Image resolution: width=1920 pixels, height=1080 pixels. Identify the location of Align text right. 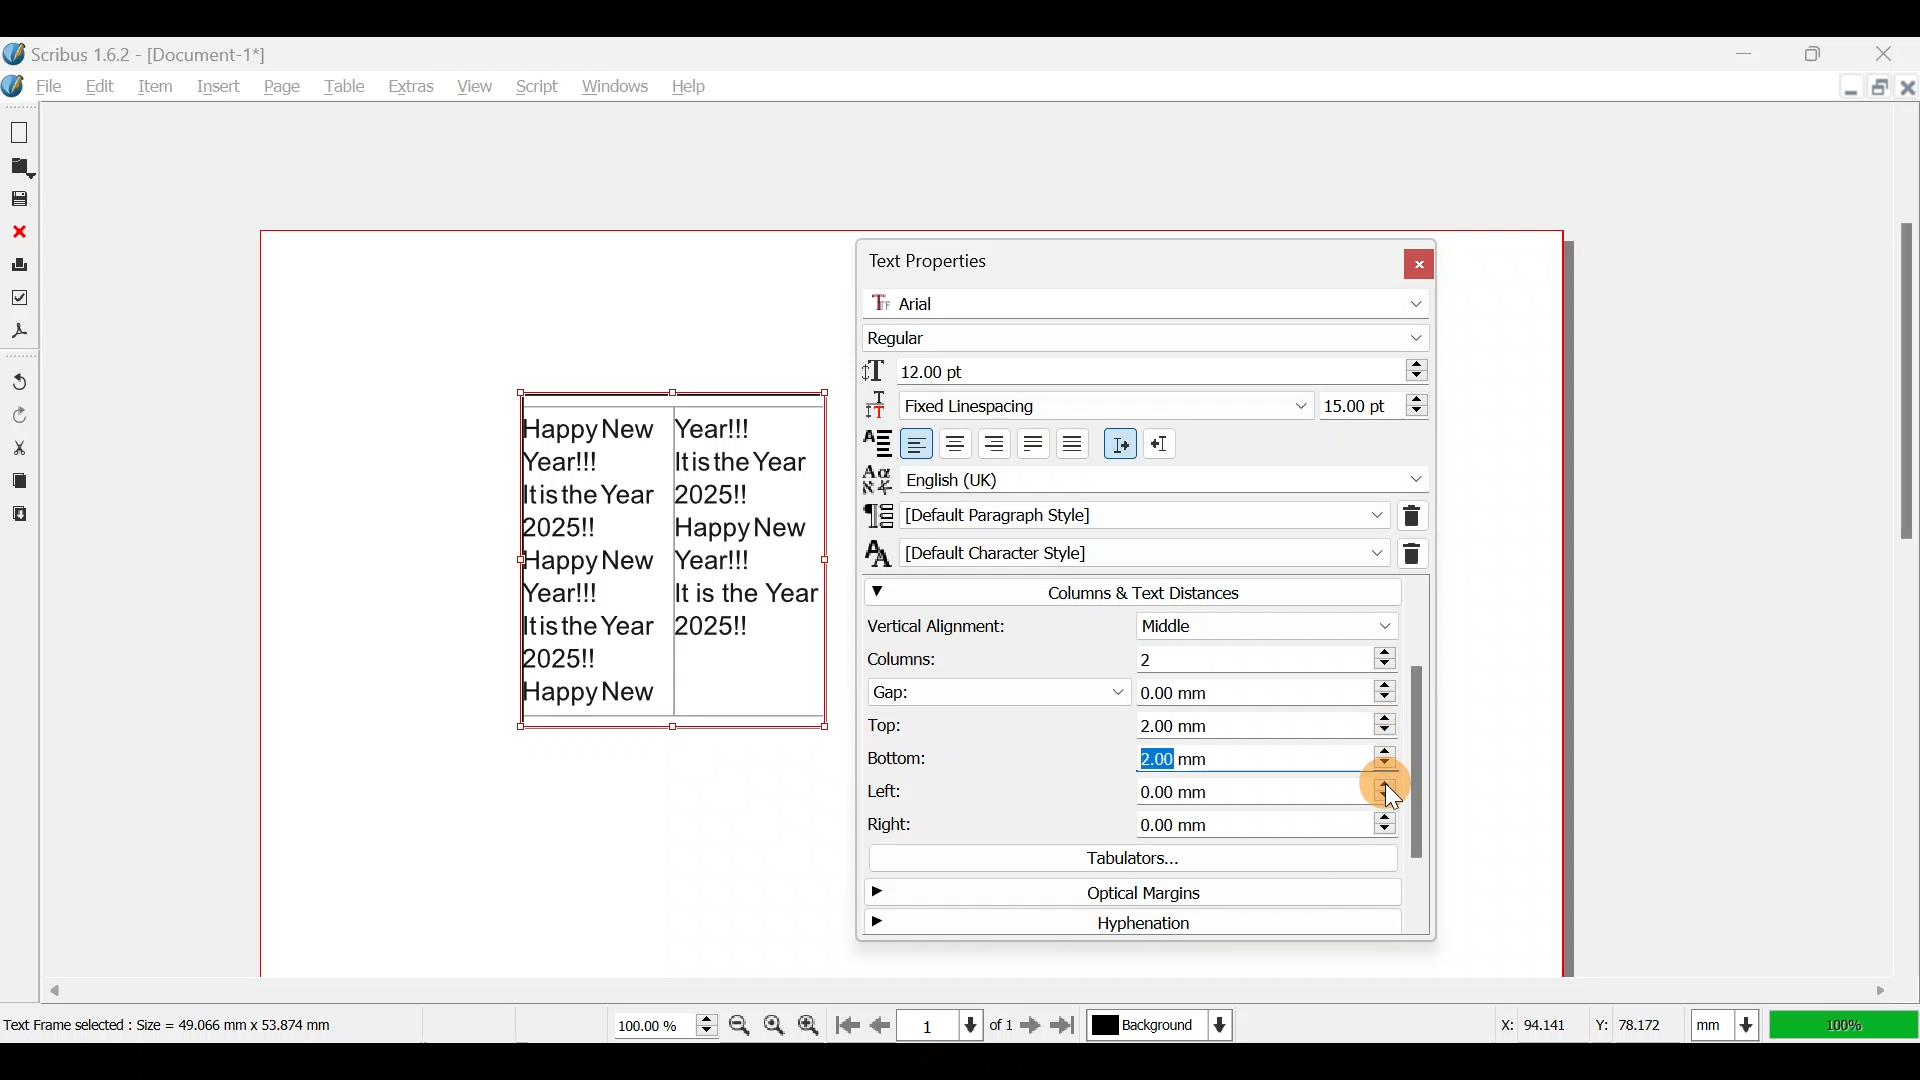
(998, 442).